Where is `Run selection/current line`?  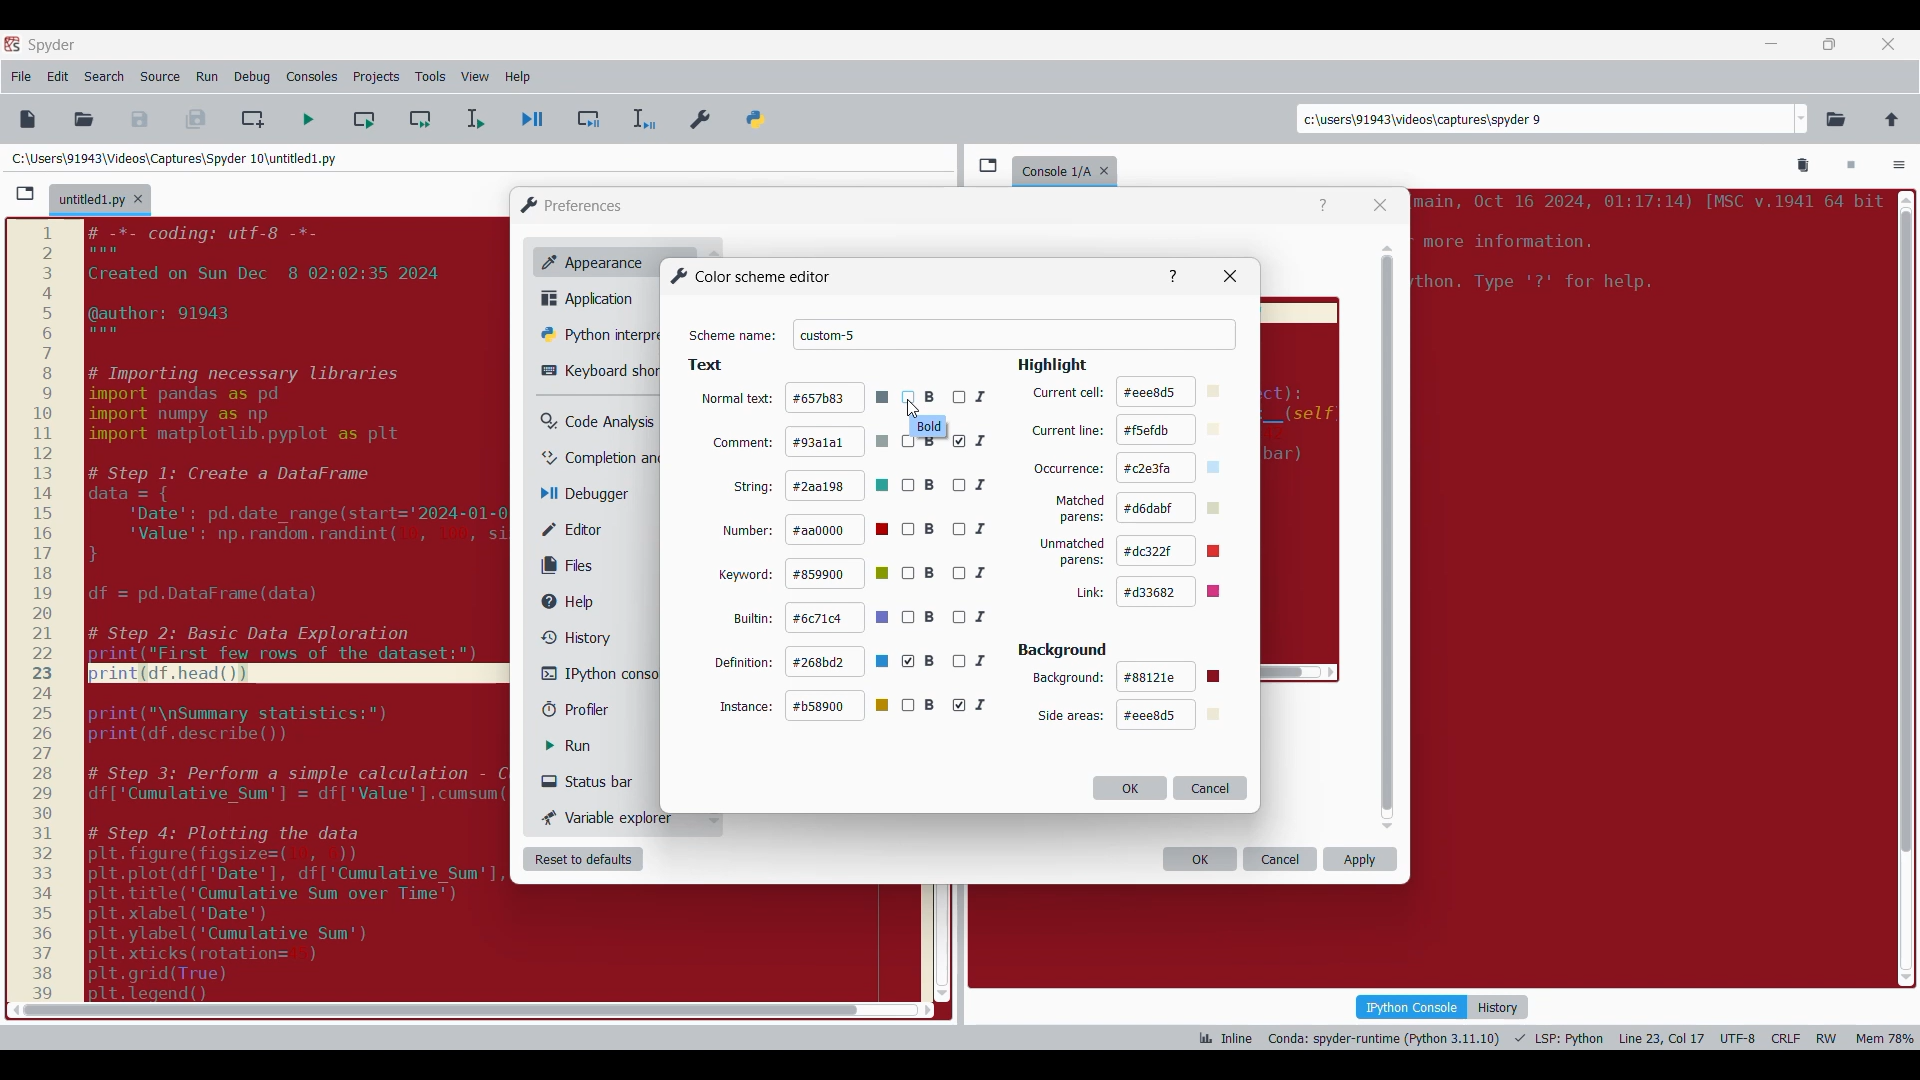
Run selection/current line is located at coordinates (474, 119).